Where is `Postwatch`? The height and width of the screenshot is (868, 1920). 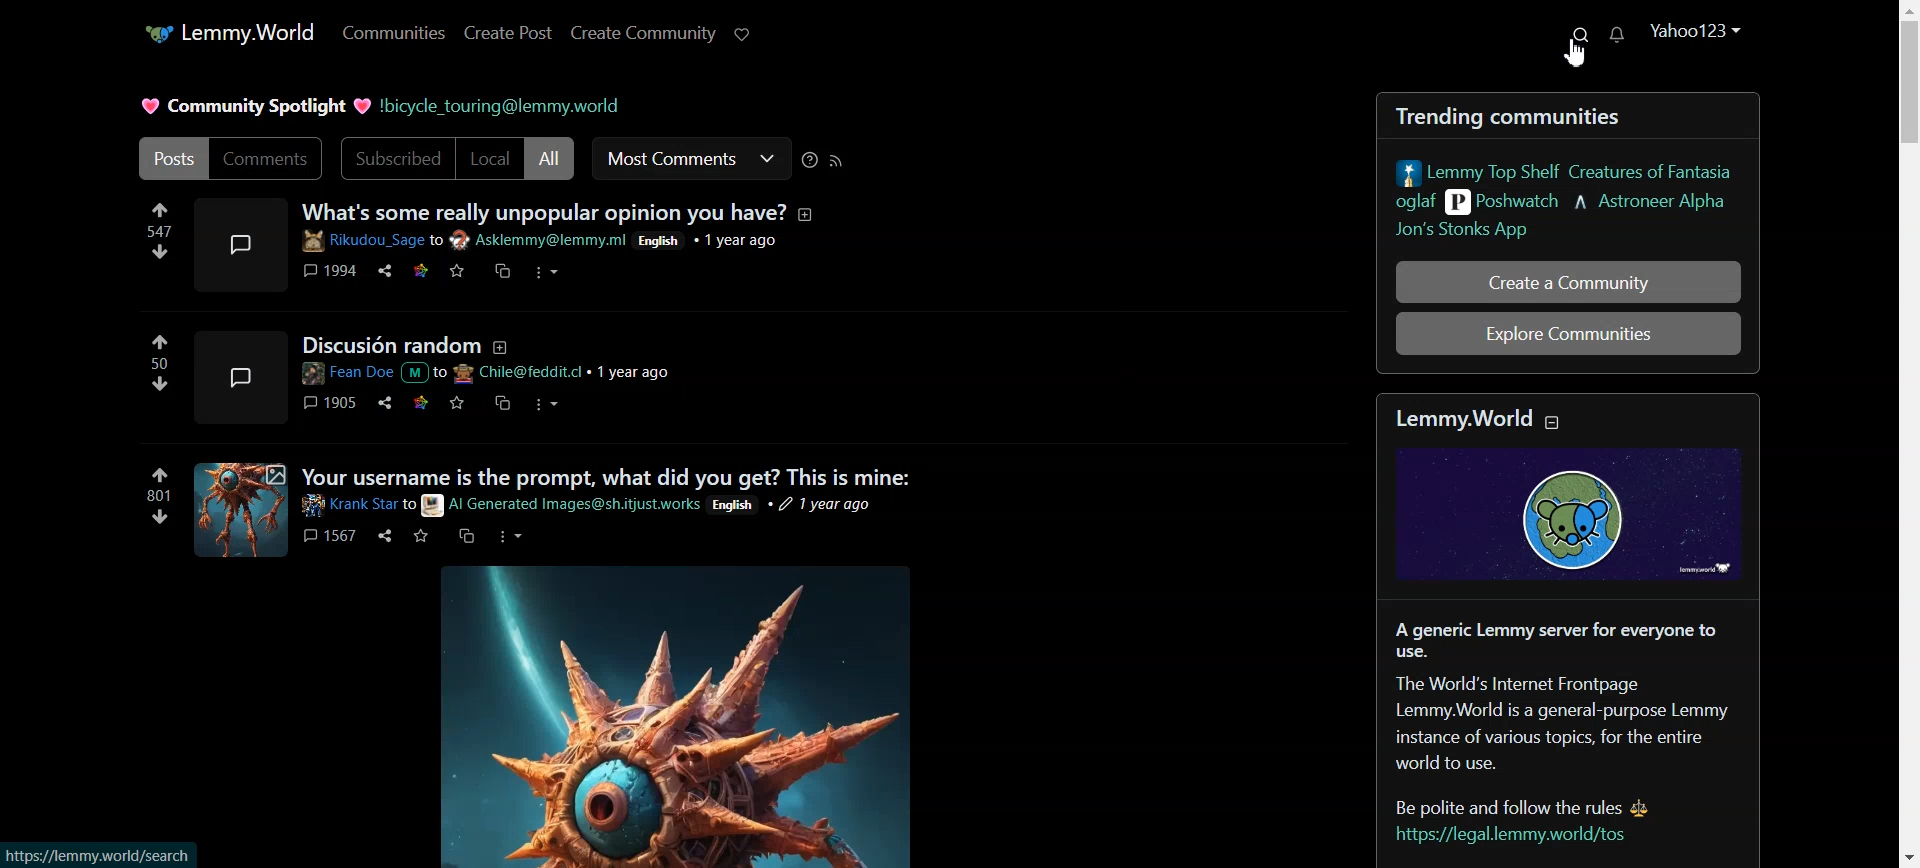 Postwatch is located at coordinates (1506, 202).